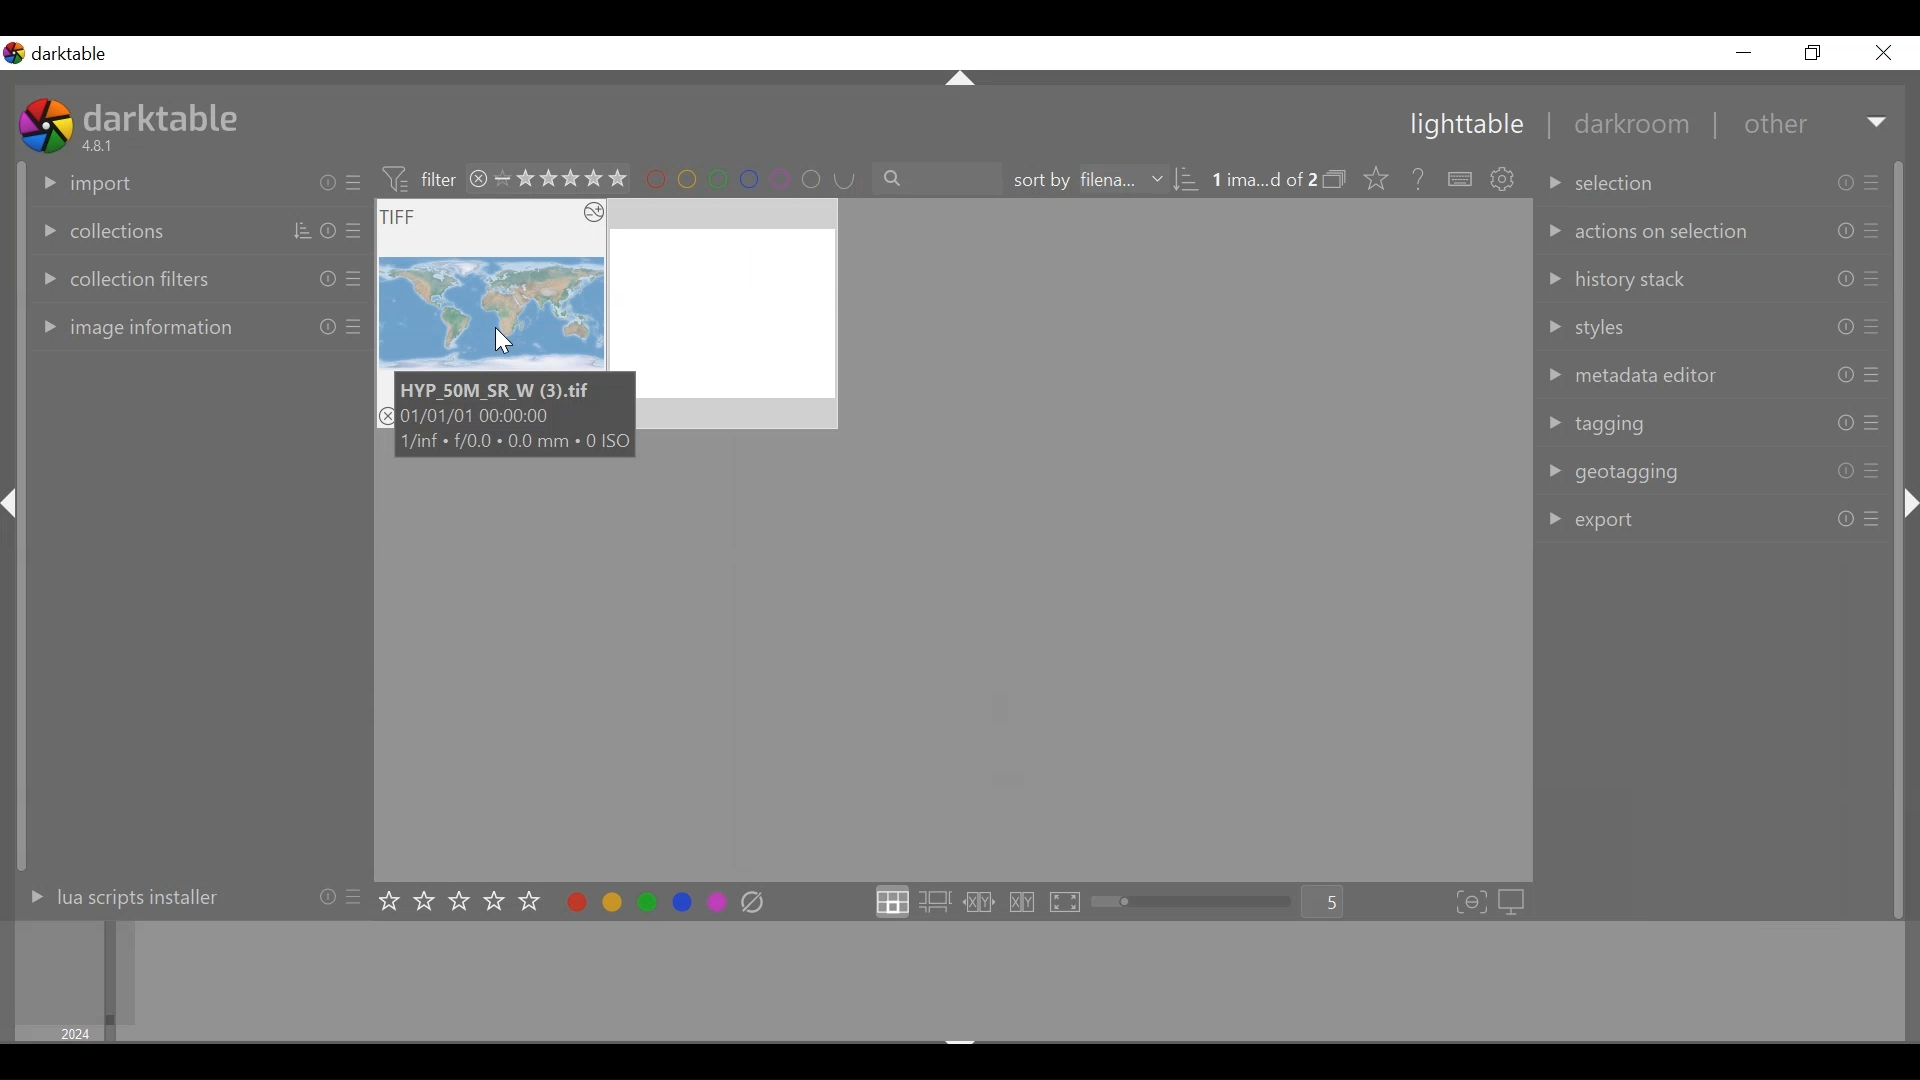 The image size is (1920, 1080). What do you see at coordinates (1111, 179) in the screenshot?
I see `sort by` at bounding box center [1111, 179].